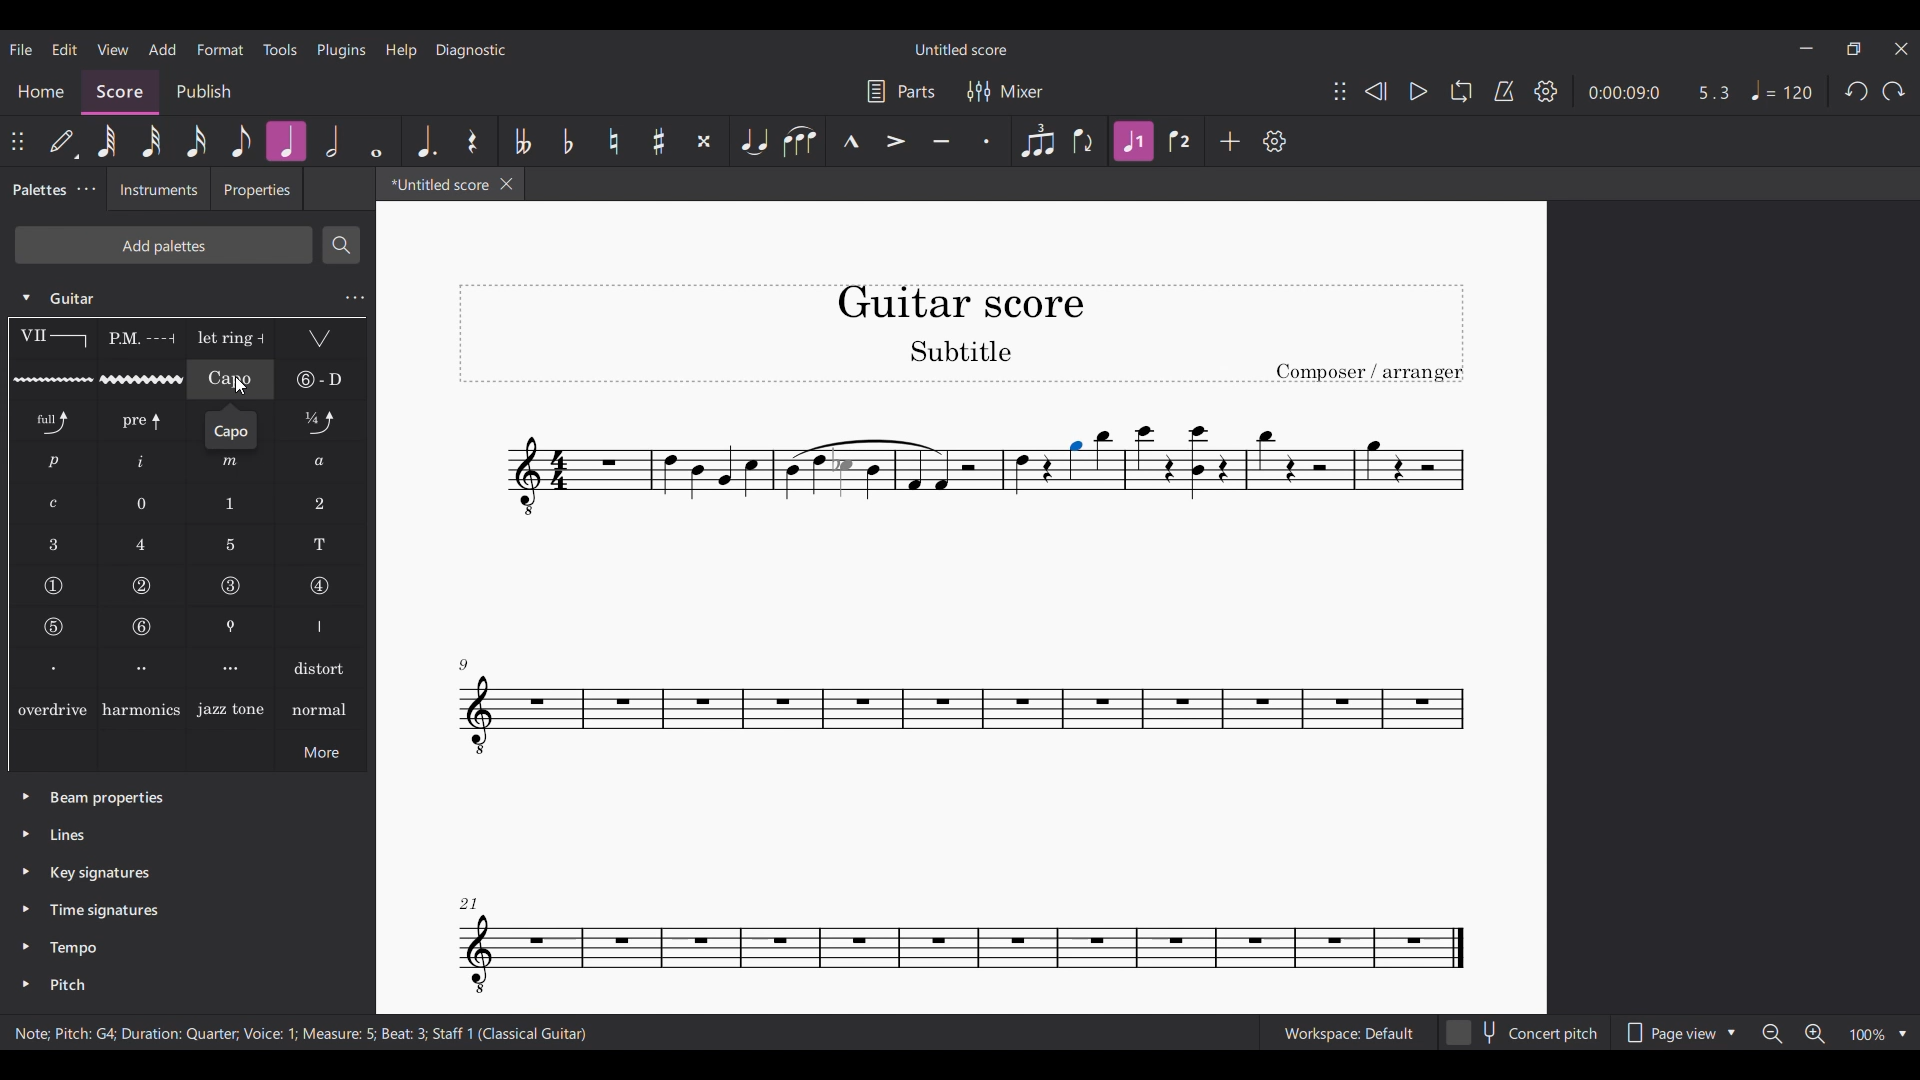 The width and height of the screenshot is (1920, 1080). What do you see at coordinates (321, 545) in the screenshot?
I see `LH guitar fingering T` at bounding box center [321, 545].